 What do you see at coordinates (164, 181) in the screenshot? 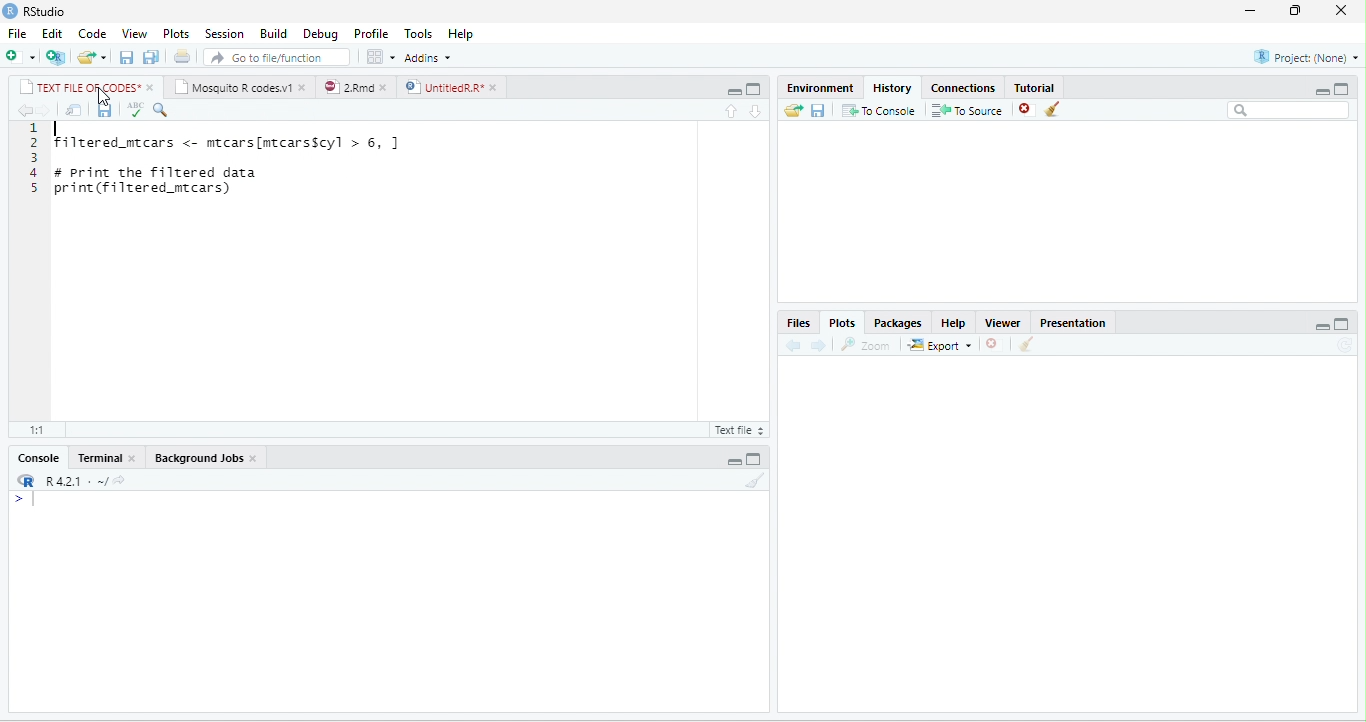
I see `# print the filtered data
print (filtered mtcars)` at bounding box center [164, 181].